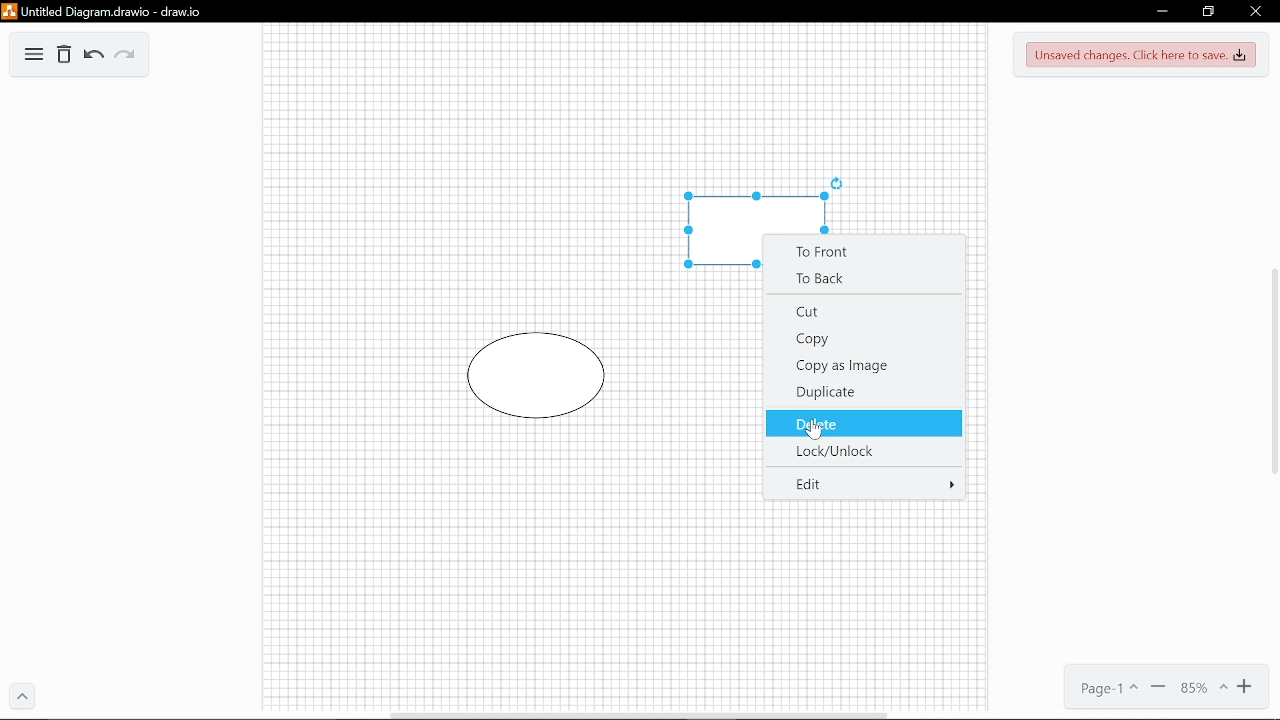  Describe the element at coordinates (839, 182) in the screenshot. I see `Rotate` at that location.